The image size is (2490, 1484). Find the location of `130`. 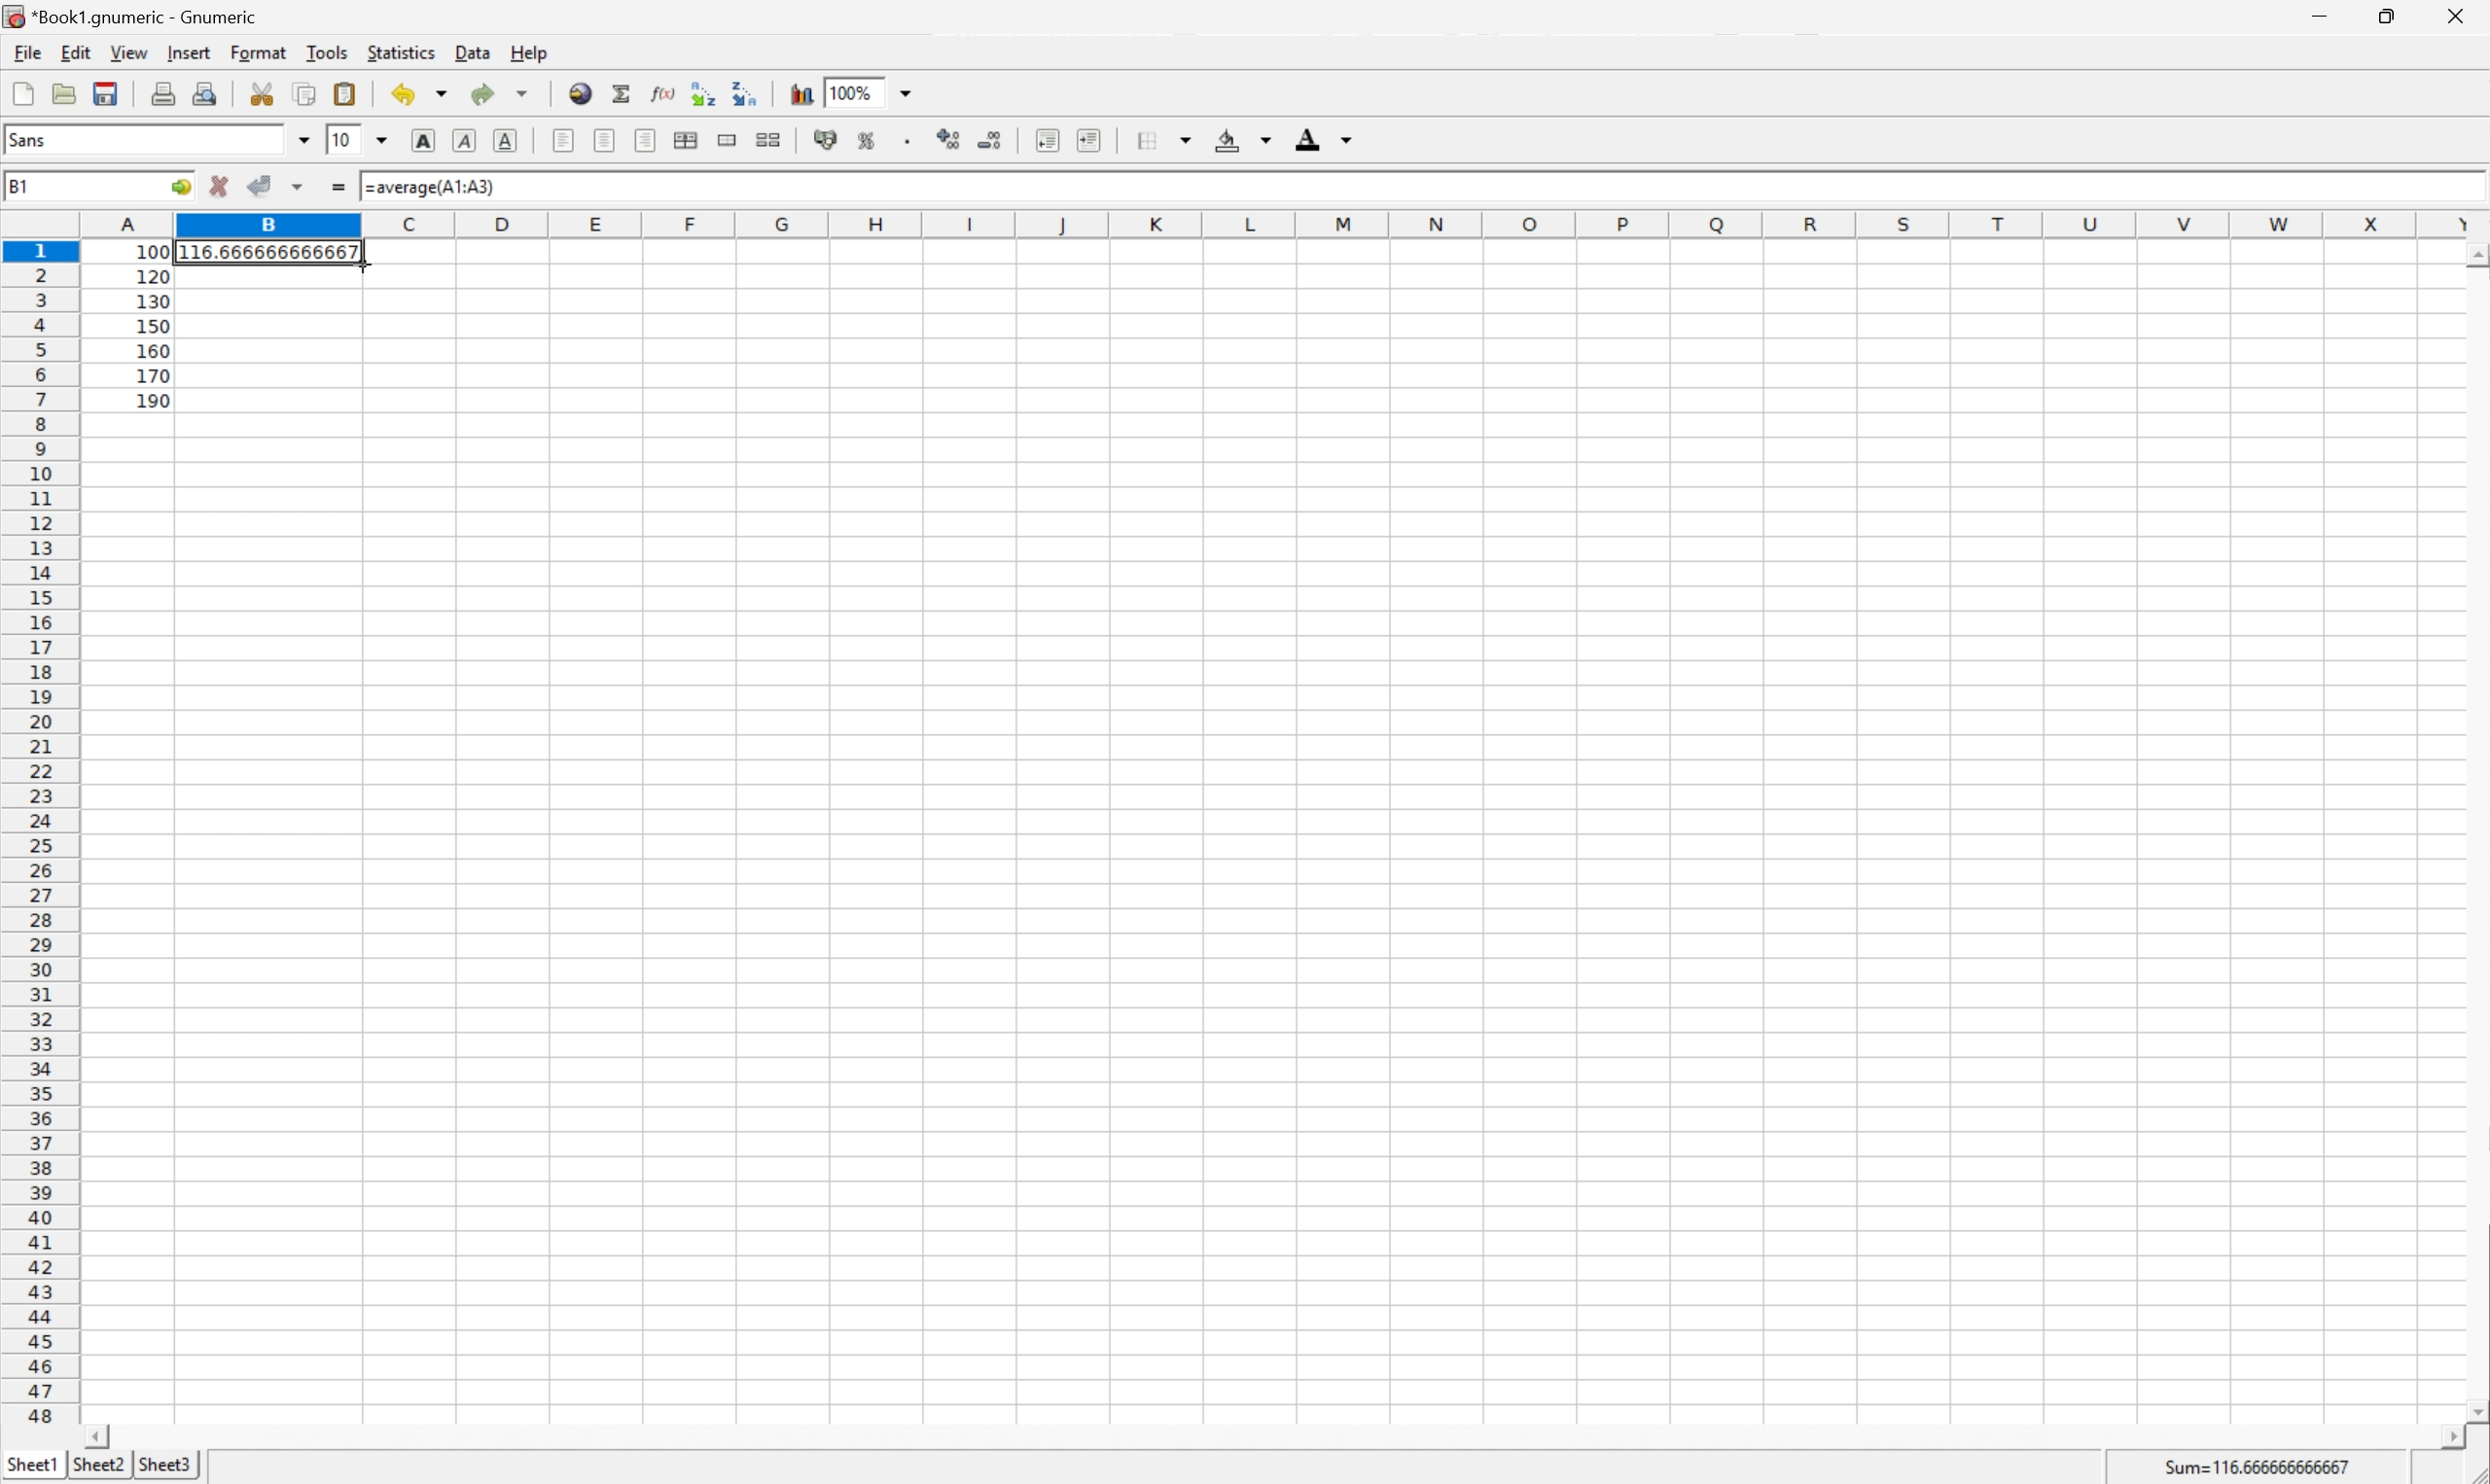

130 is located at coordinates (151, 300).